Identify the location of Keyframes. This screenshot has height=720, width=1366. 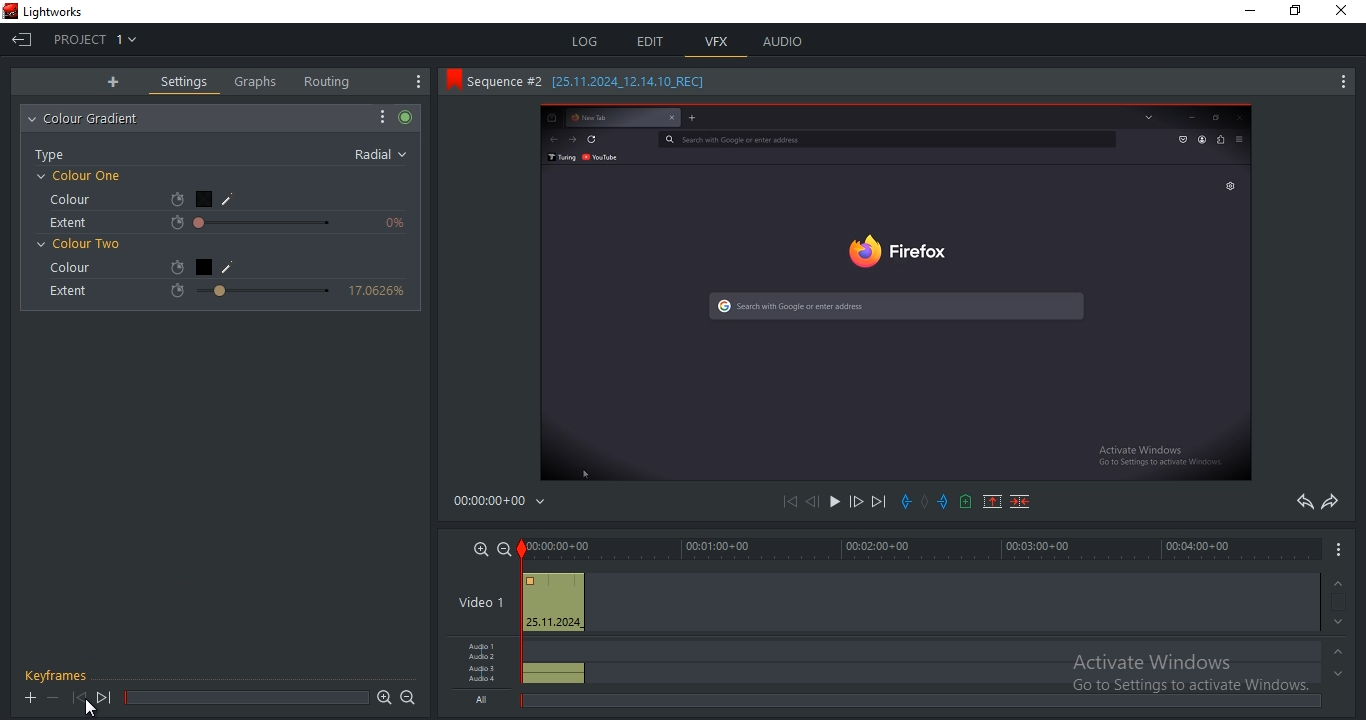
(59, 673).